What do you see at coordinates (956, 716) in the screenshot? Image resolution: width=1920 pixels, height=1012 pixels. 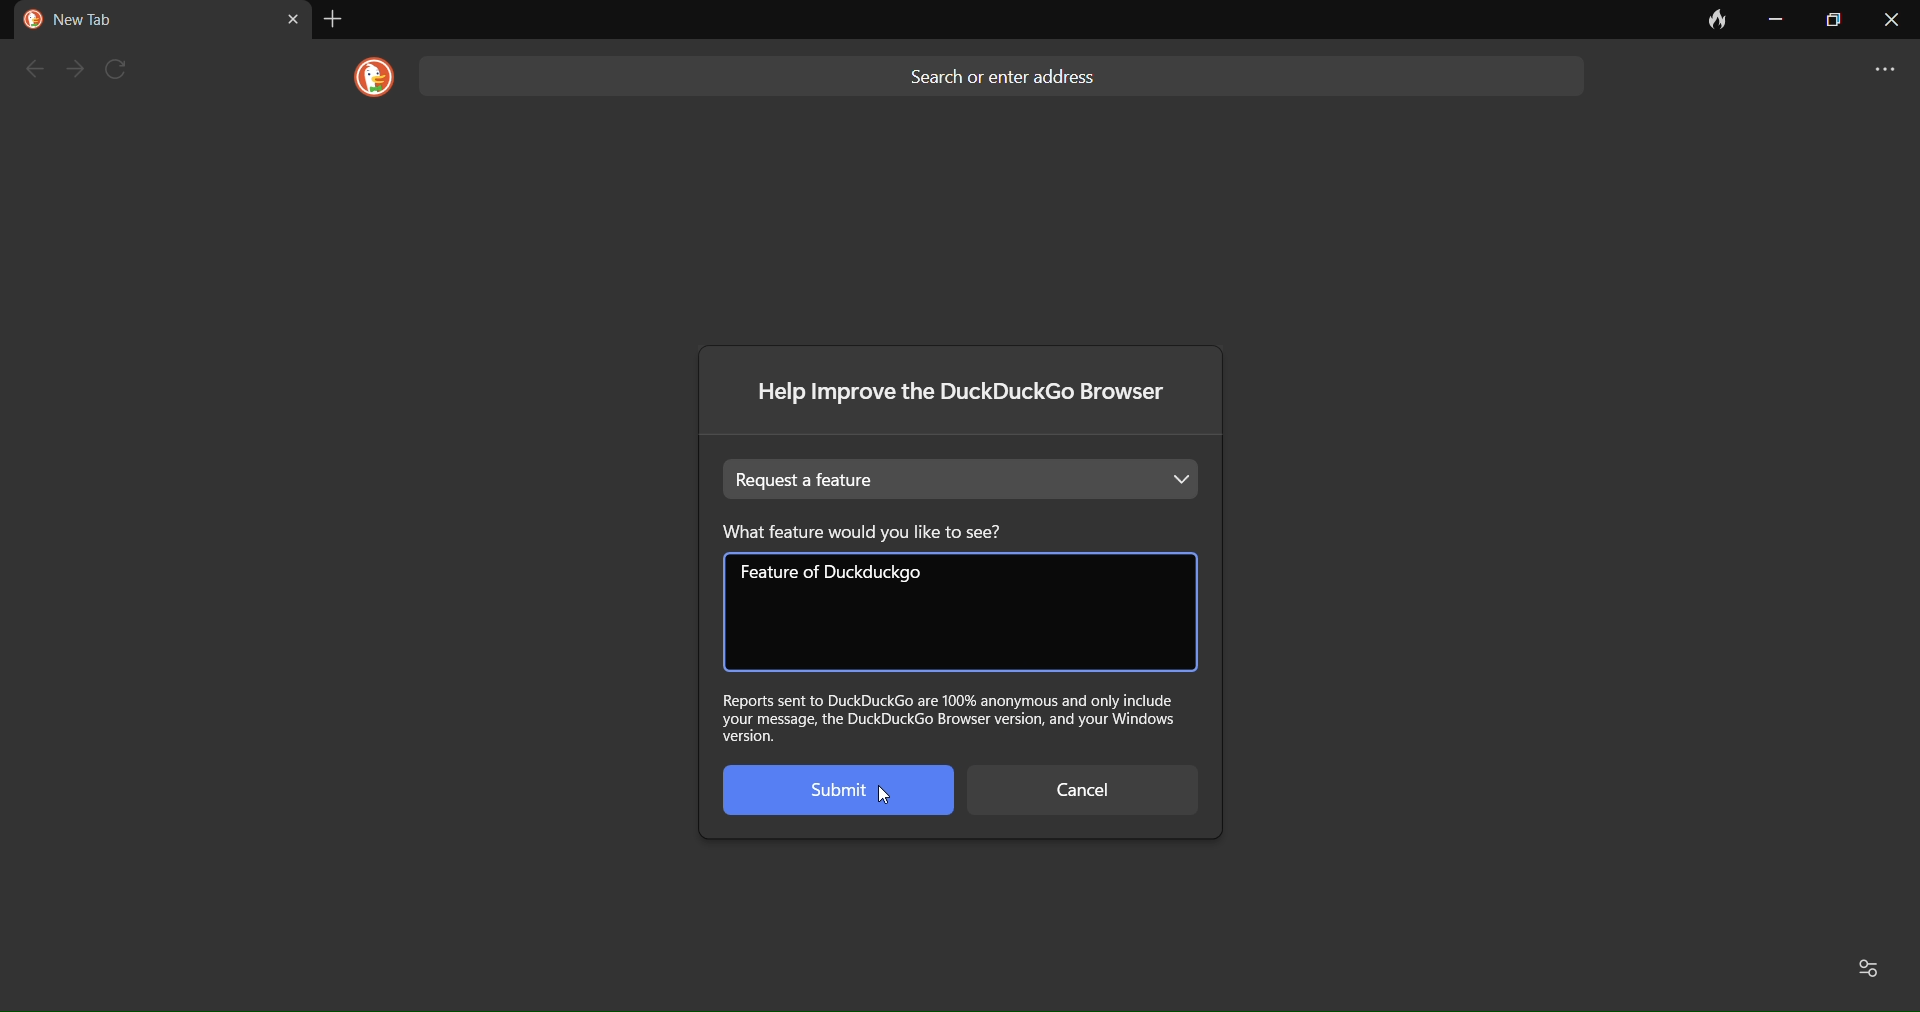 I see `Report sent to DuckDuckGo our hundred percent anonymous and only include your message, the DuckDuckGo browser version, and your Windows version` at bounding box center [956, 716].